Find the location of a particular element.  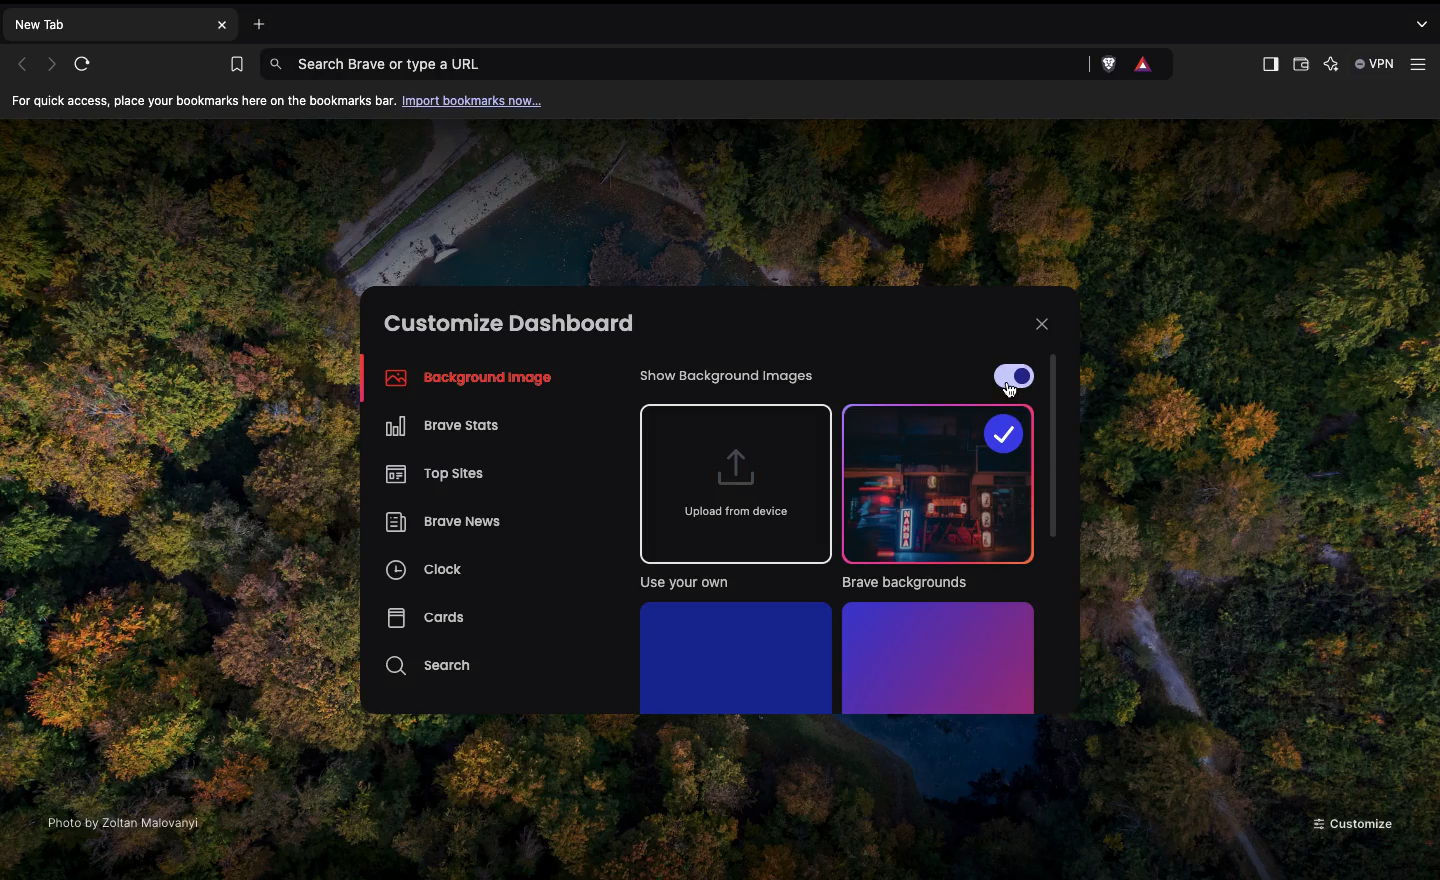

Brave news is located at coordinates (441, 524).